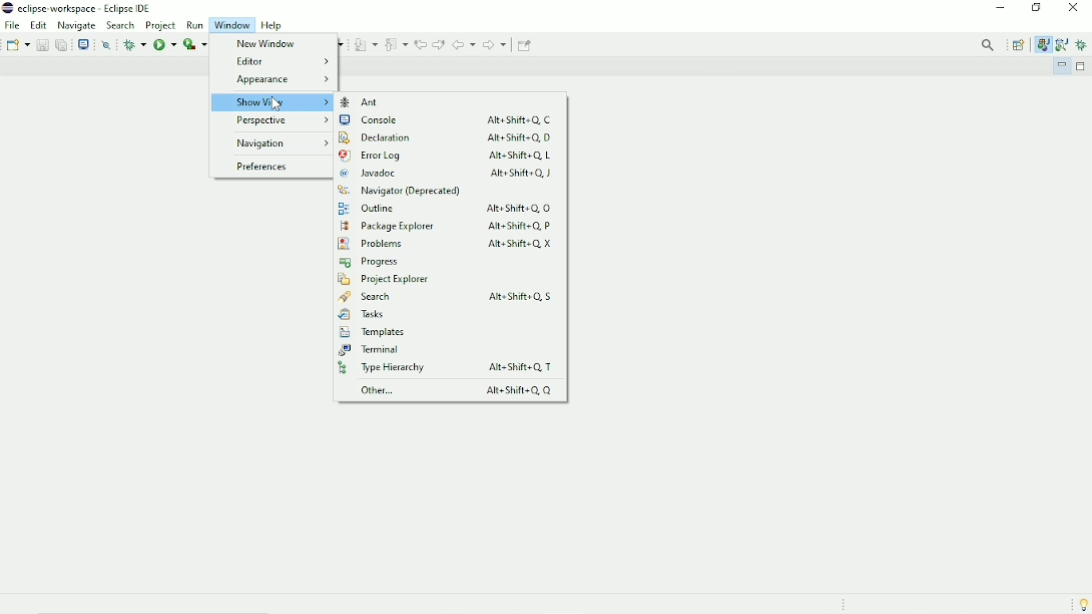 The image size is (1092, 614). What do you see at coordinates (60, 44) in the screenshot?
I see `Save all` at bounding box center [60, 44].